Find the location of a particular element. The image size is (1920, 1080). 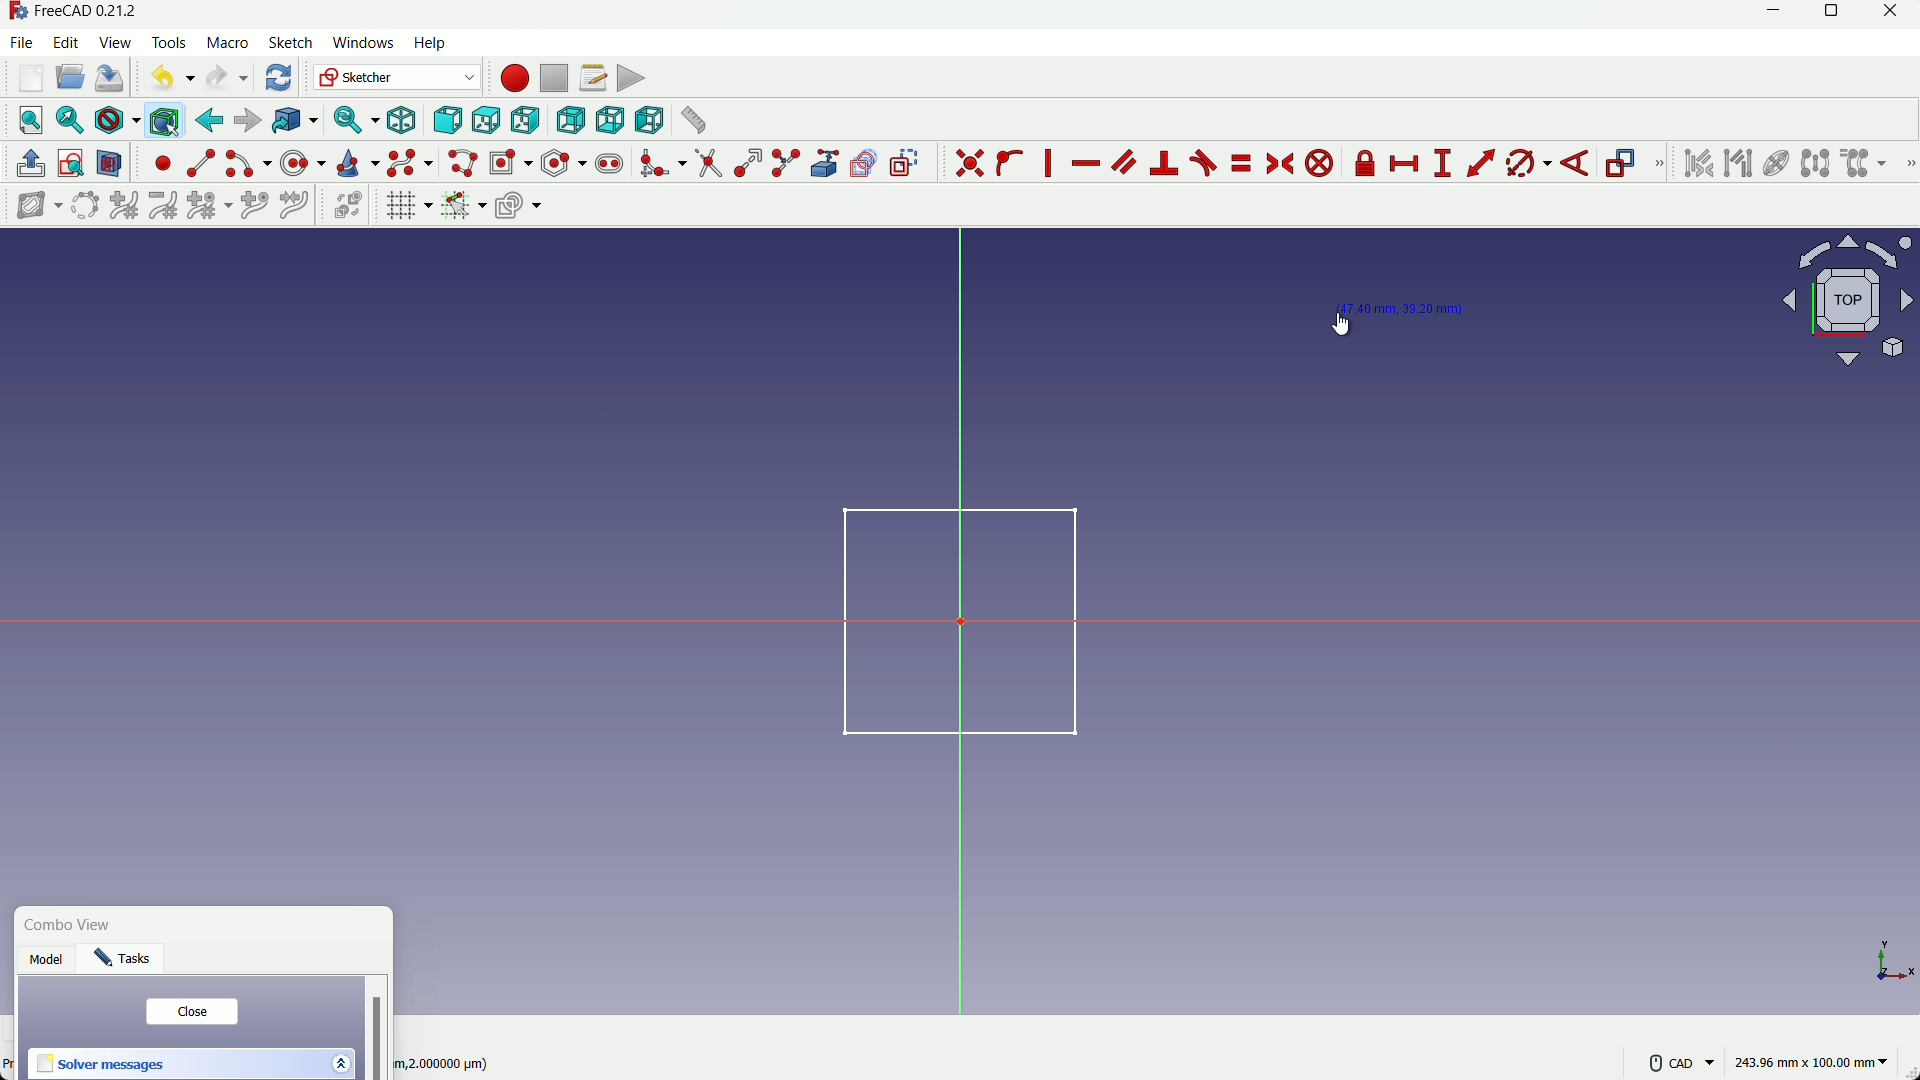

Combo View is located at coordinates (73, 926).